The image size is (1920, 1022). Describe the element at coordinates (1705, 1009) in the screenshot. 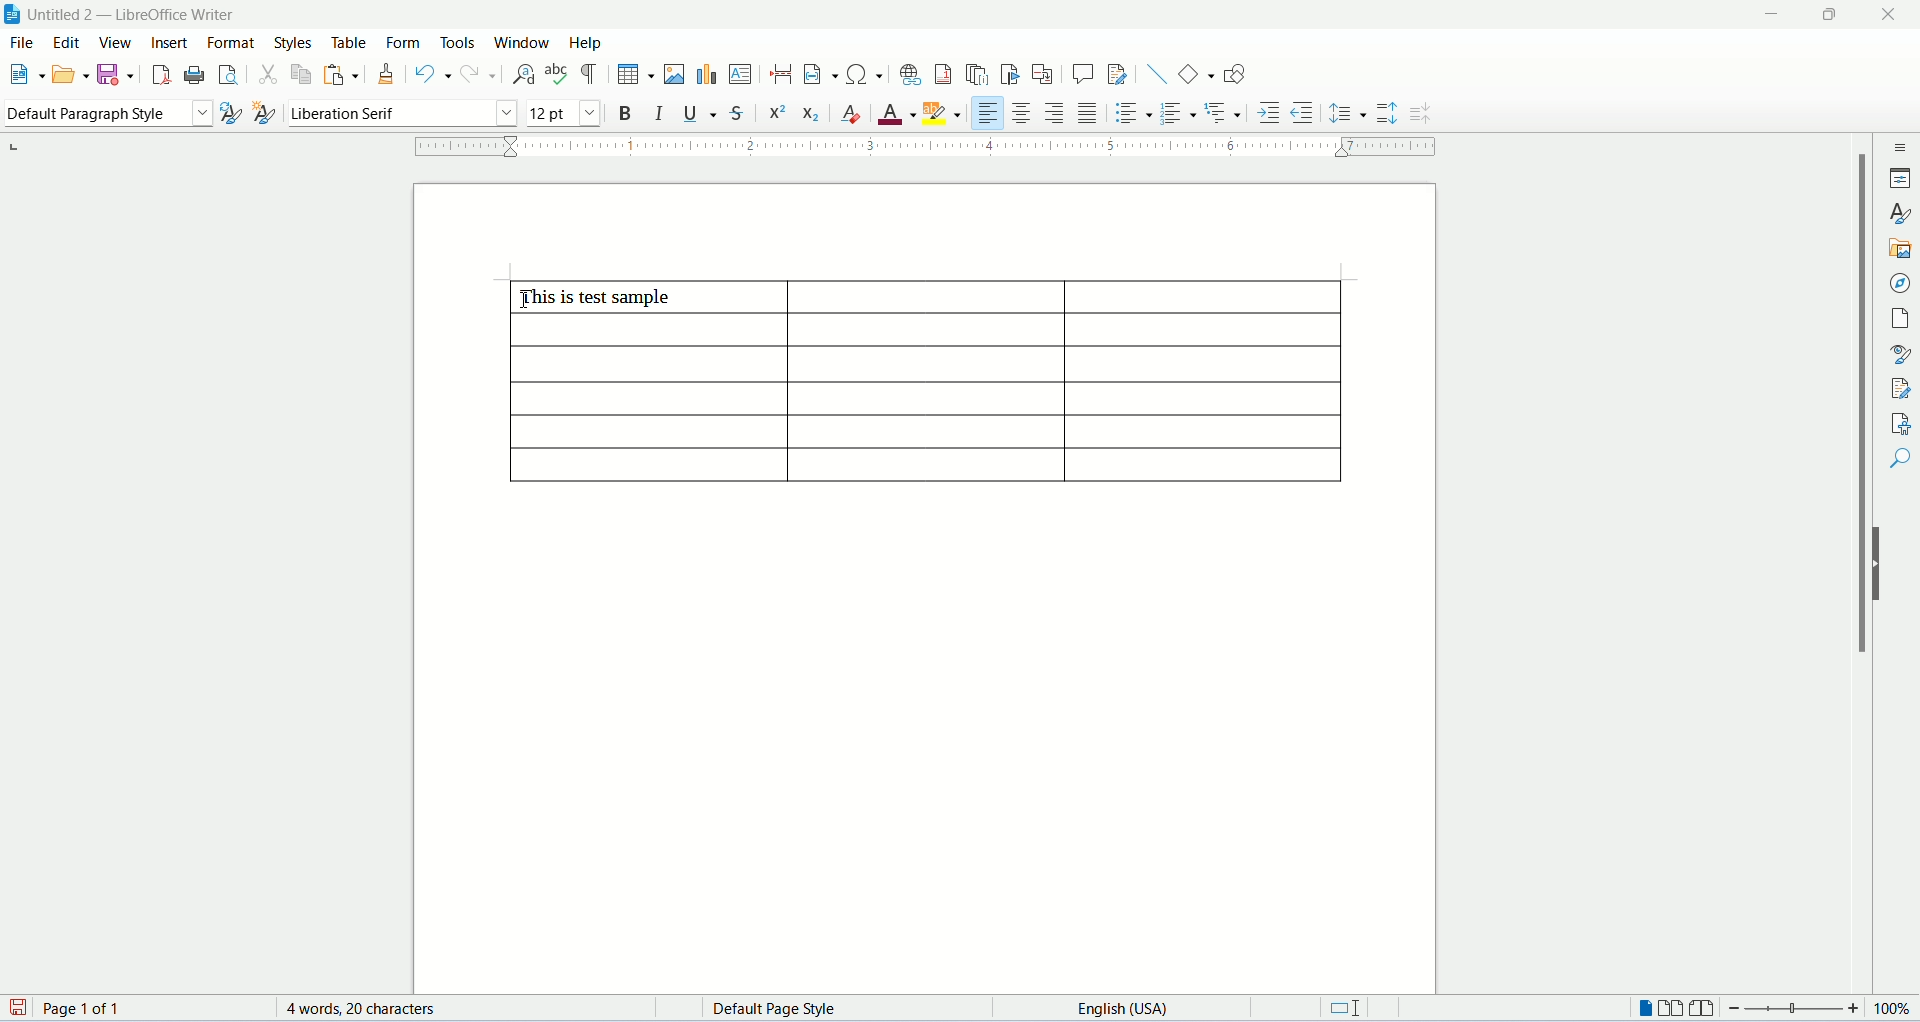

I see `book view` at that location.